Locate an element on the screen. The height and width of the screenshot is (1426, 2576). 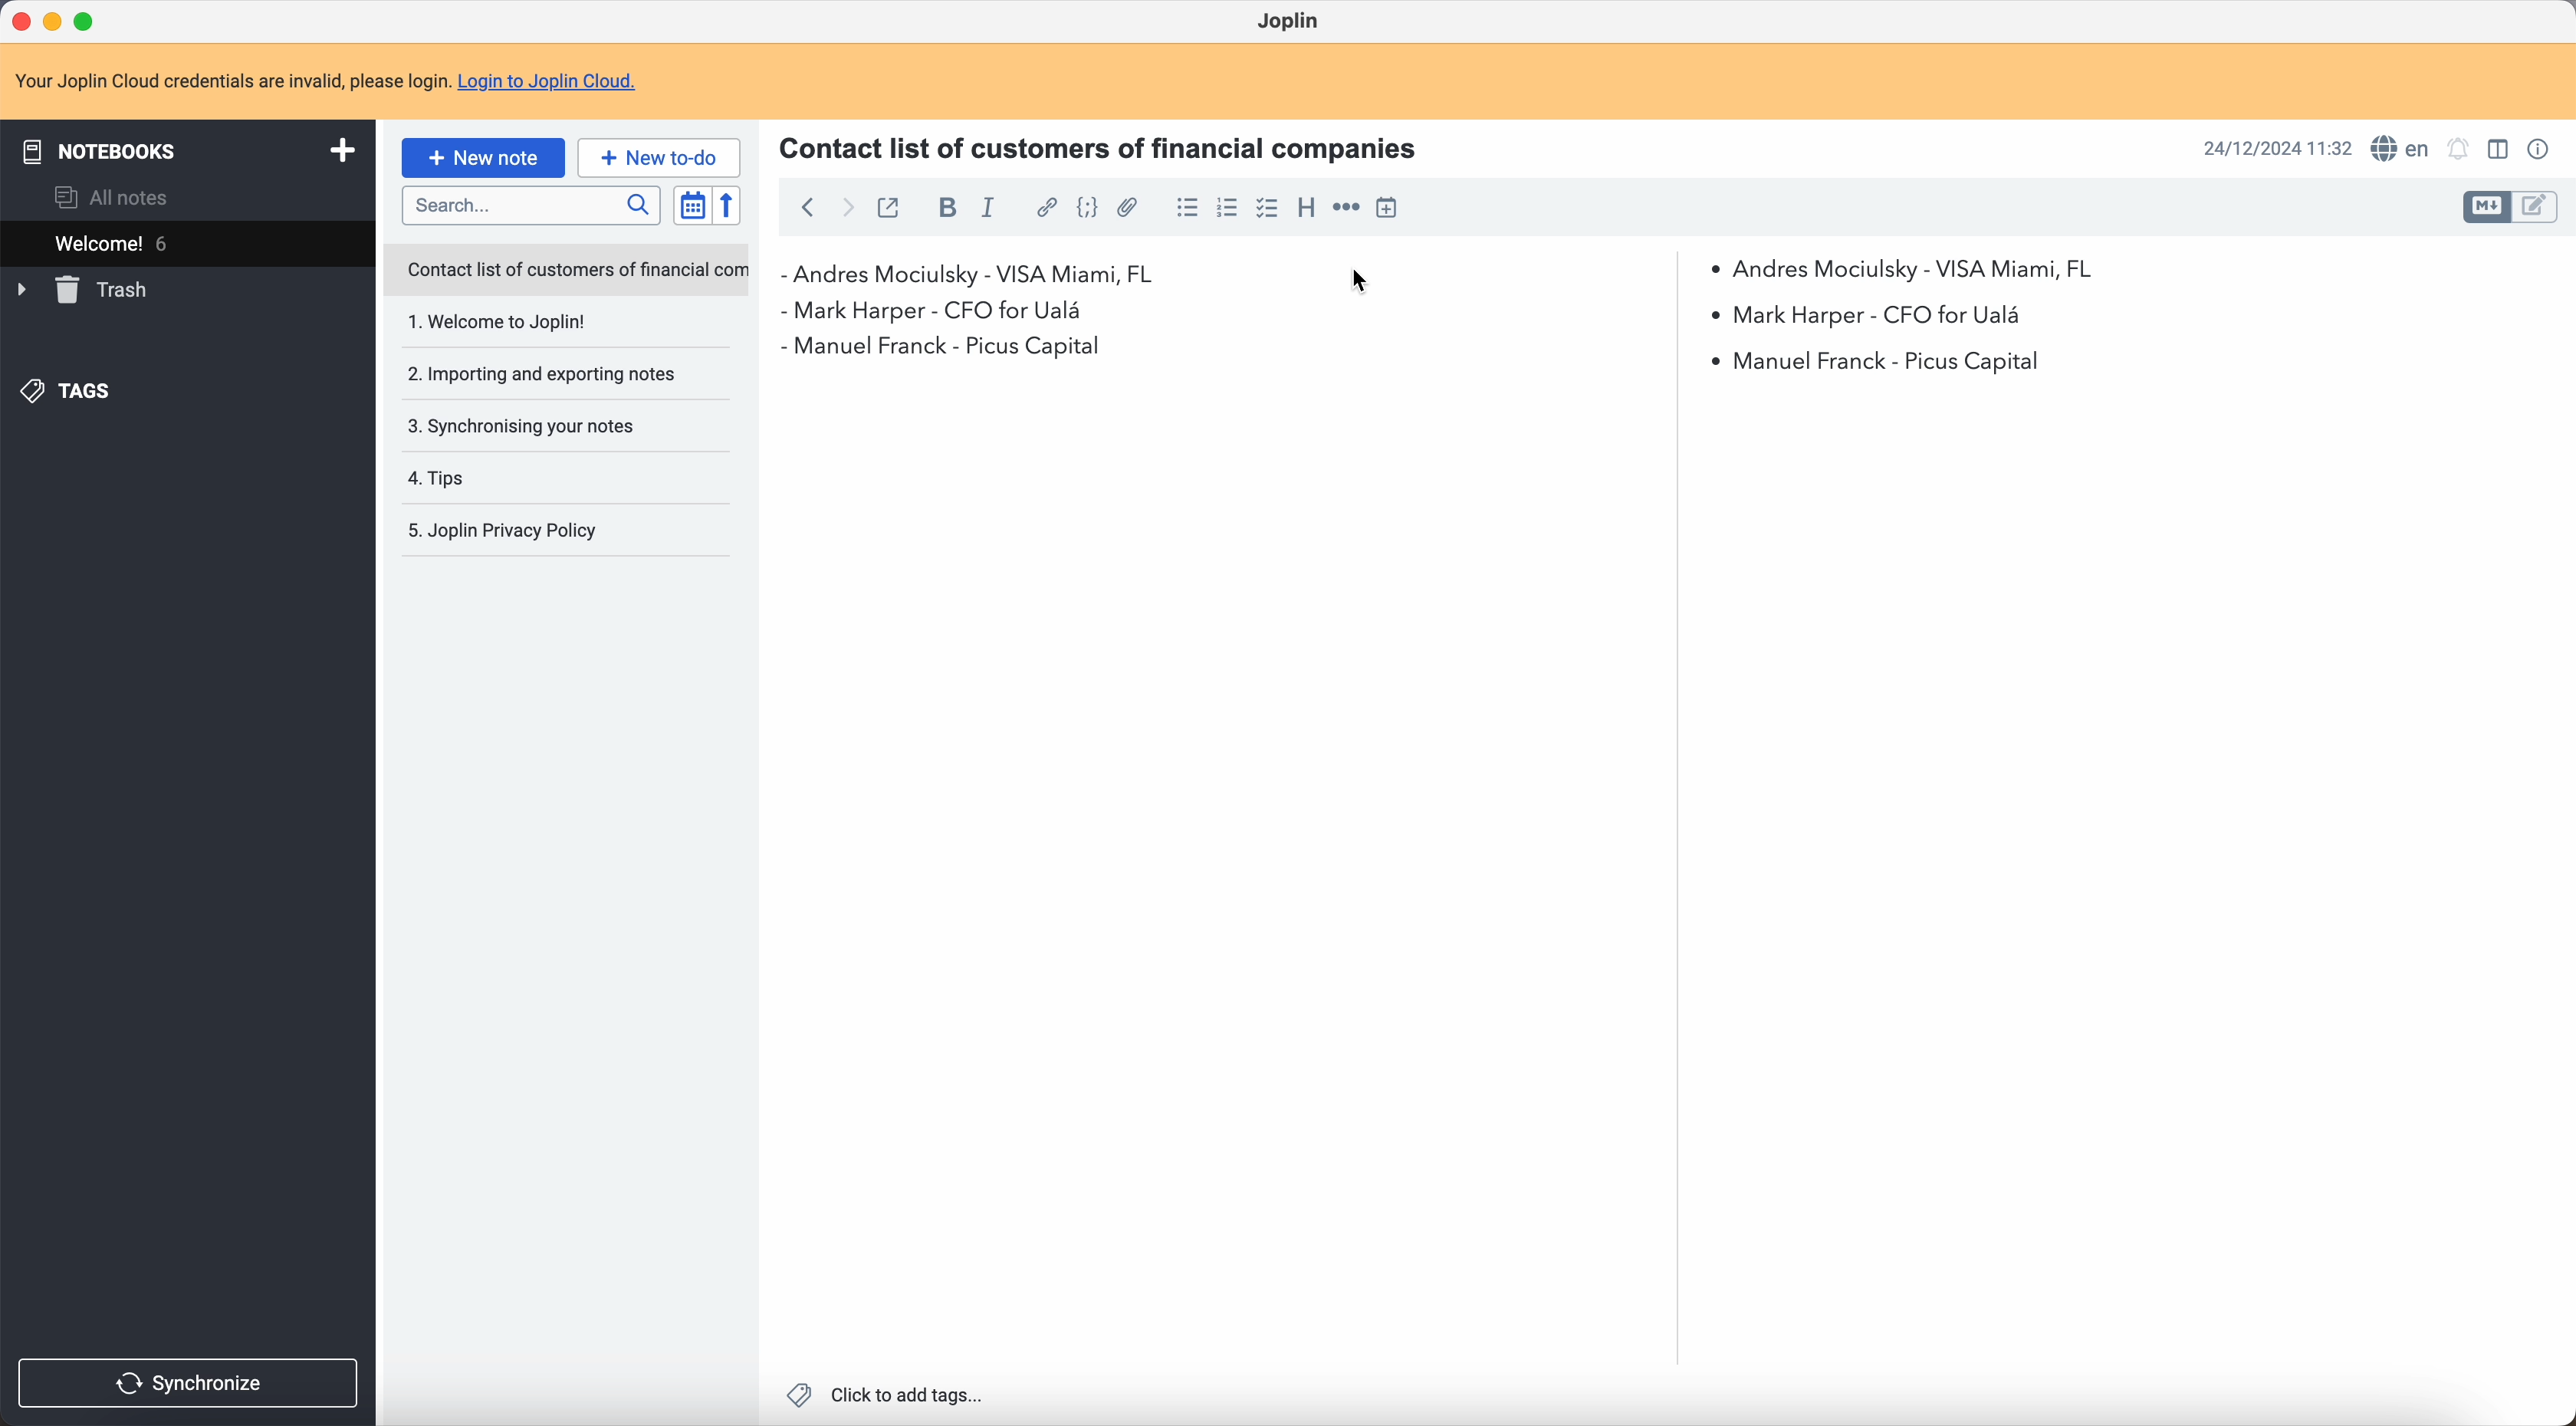
attach file is located at coordinates (1129, 207).